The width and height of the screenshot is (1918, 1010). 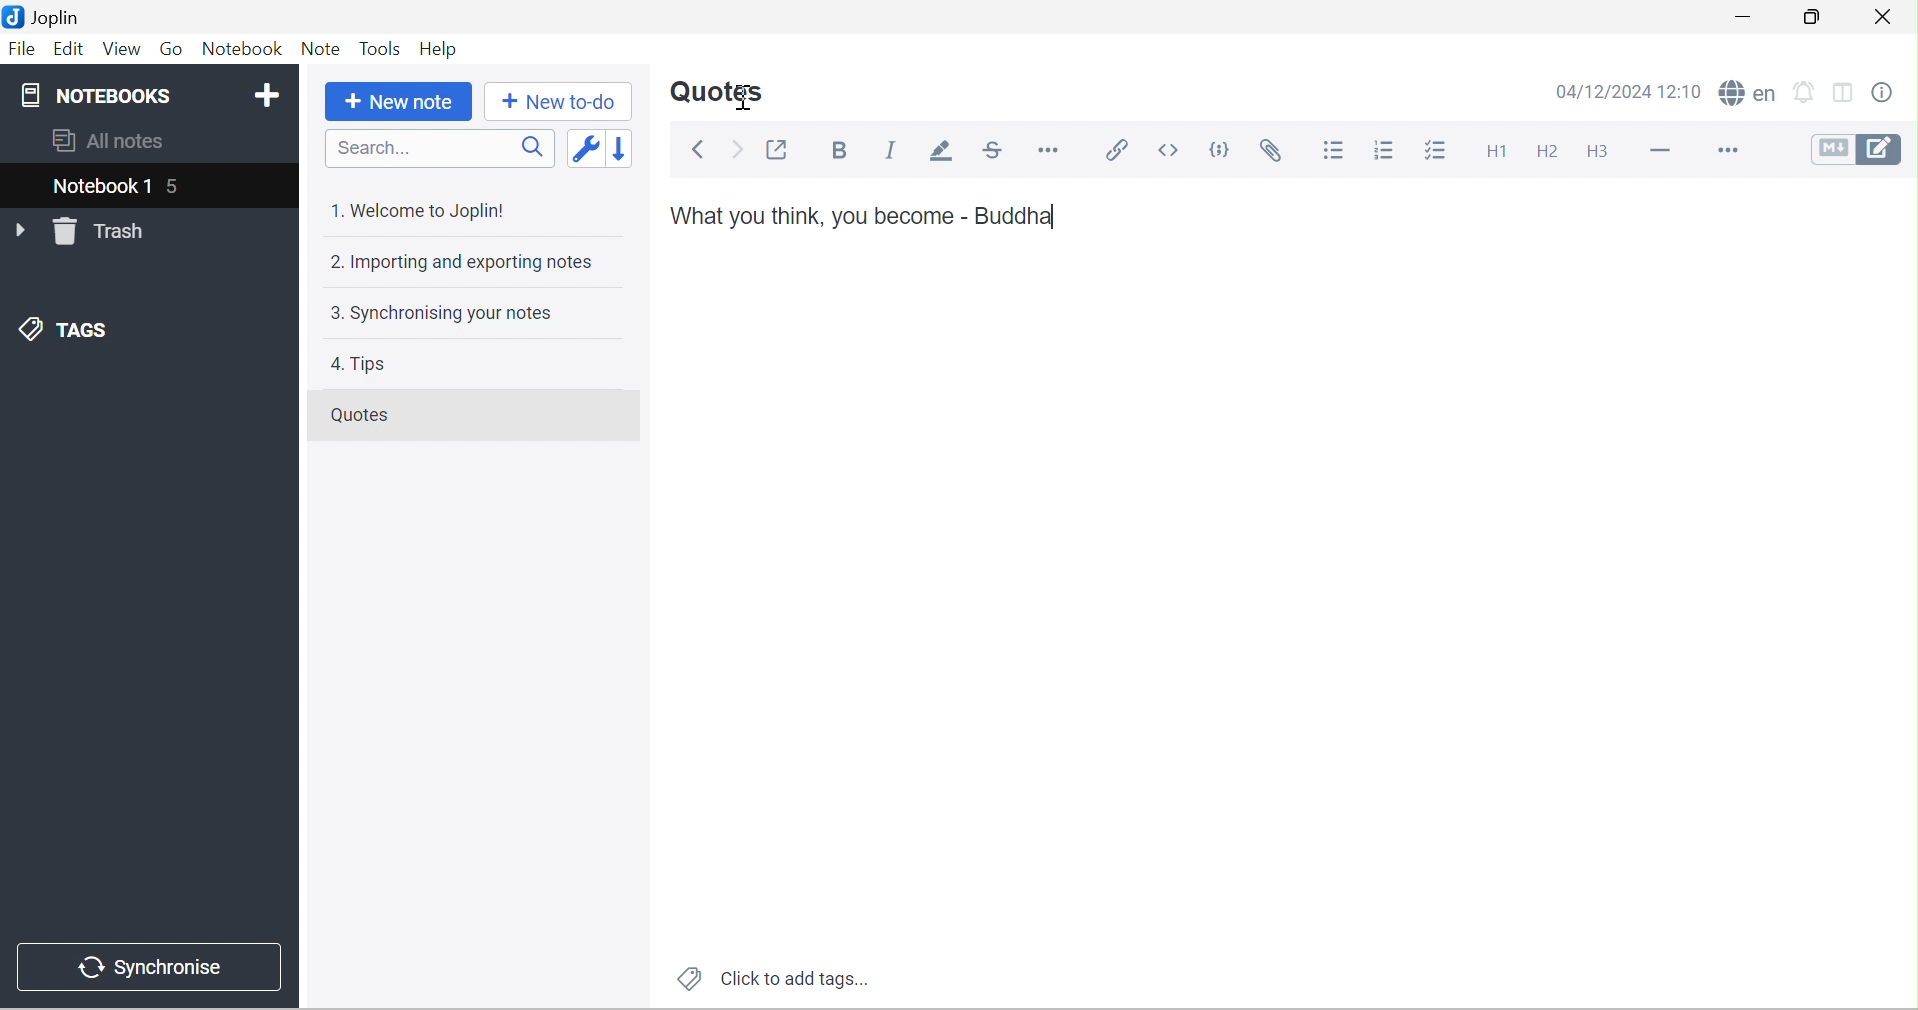 What do you see at coordinates (1886, 19) in the screenshot?
I see `Close` at bounding box center [1886, 19].